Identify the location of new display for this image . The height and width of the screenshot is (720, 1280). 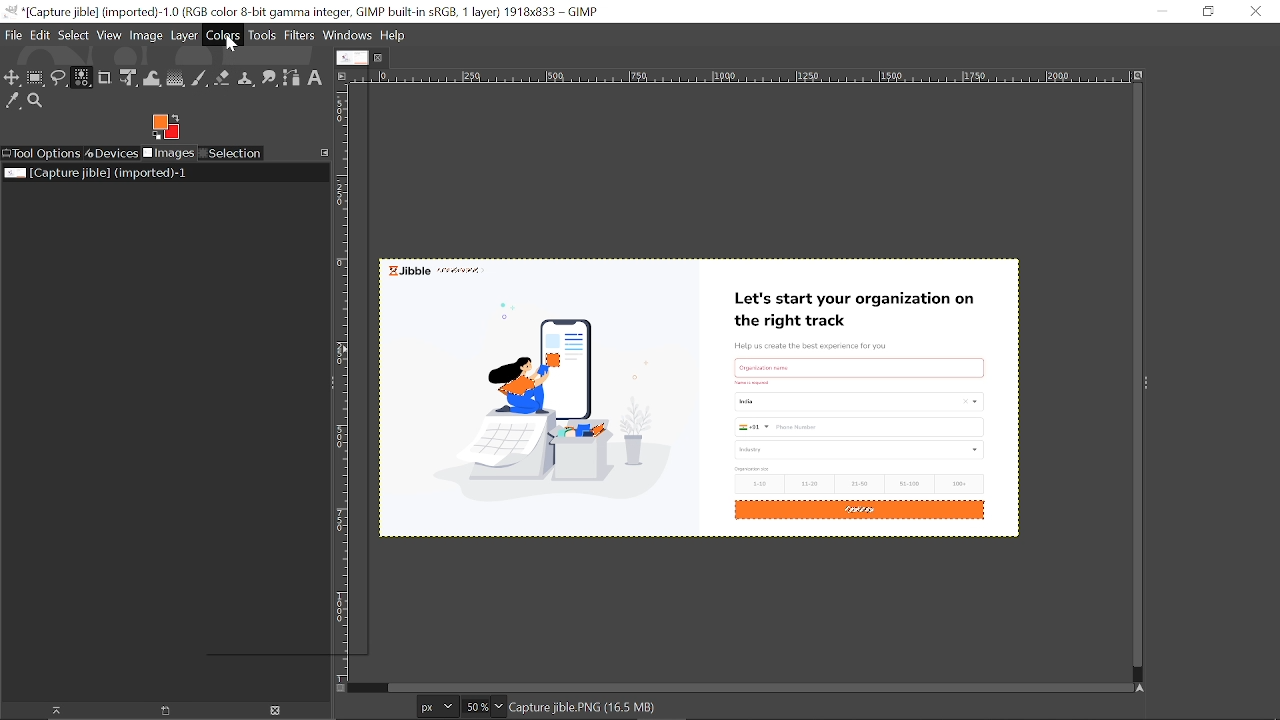
(163, 711).